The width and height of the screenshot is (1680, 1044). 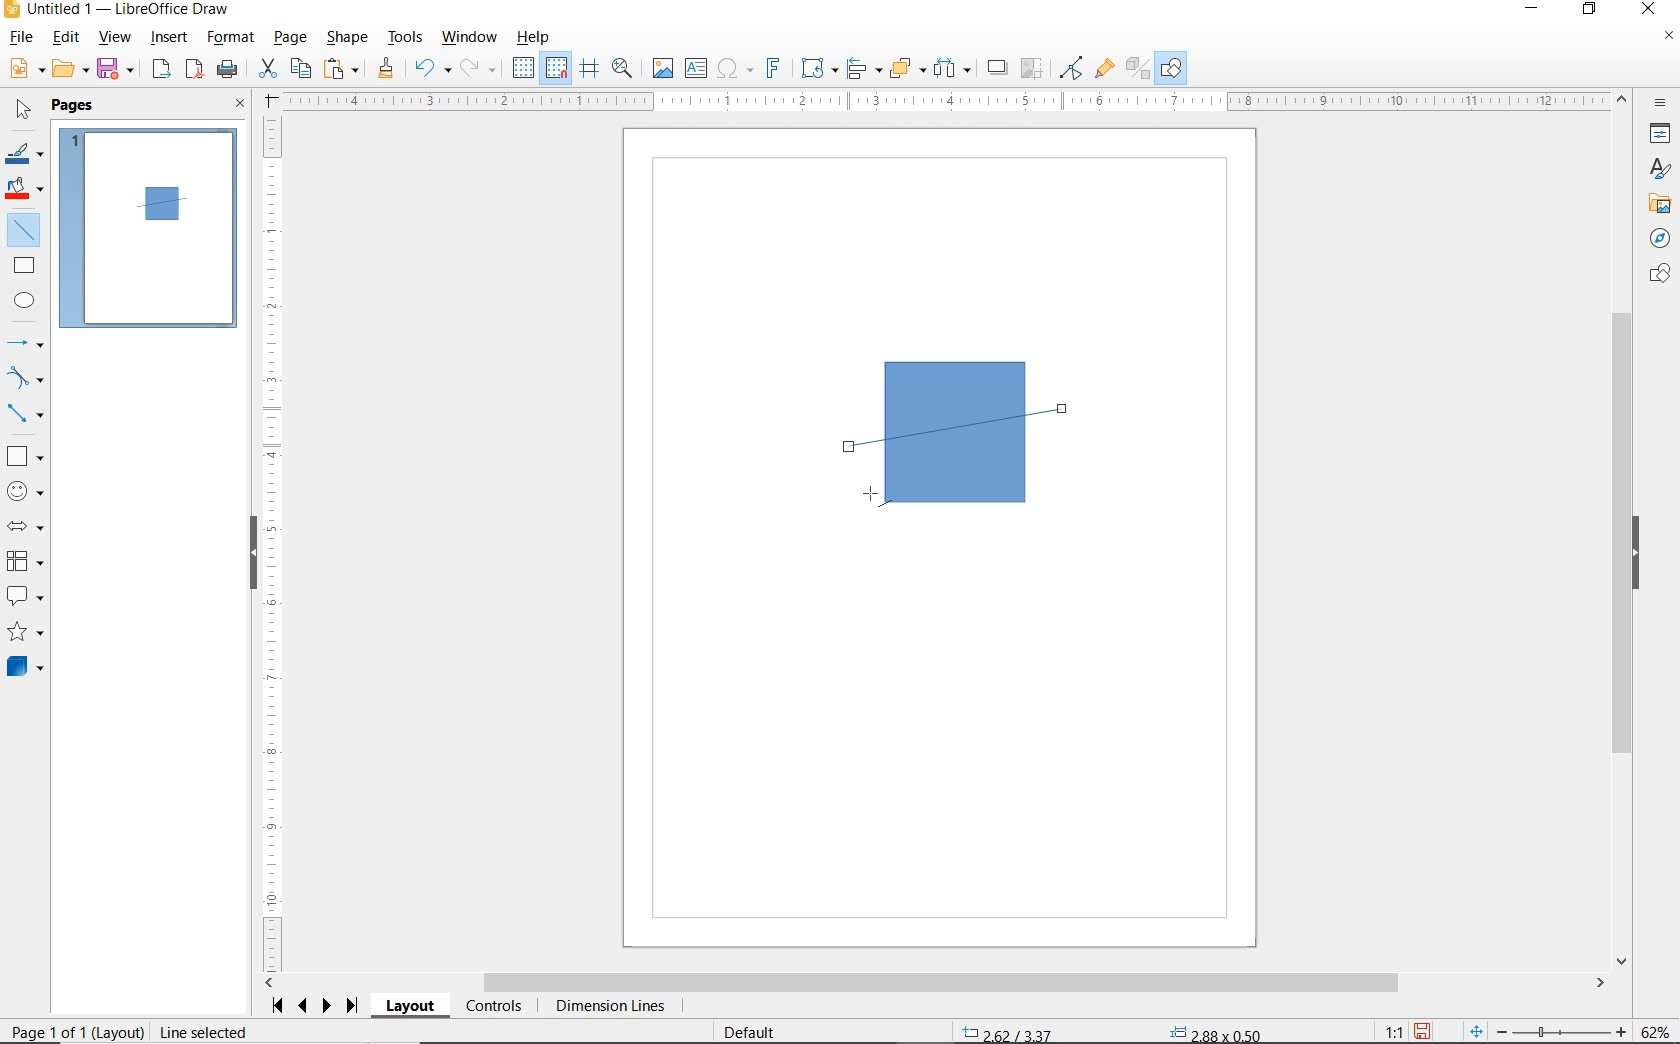 What do you see at coordinates (1549, 1028) in the screenshot?
I see `ZOOM OUT OR ZOOM IN` at bounding box center [1549, 1028].